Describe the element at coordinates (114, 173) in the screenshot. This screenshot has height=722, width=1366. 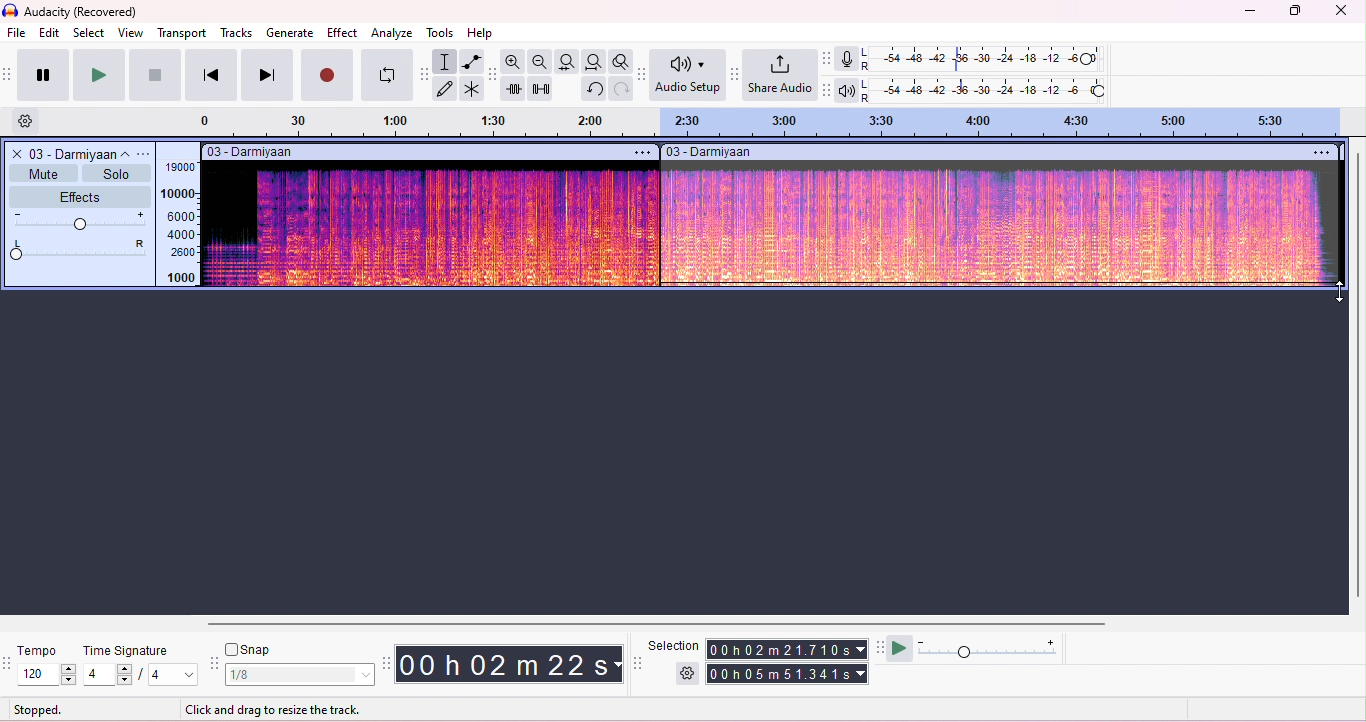
I see `solo` at that location.